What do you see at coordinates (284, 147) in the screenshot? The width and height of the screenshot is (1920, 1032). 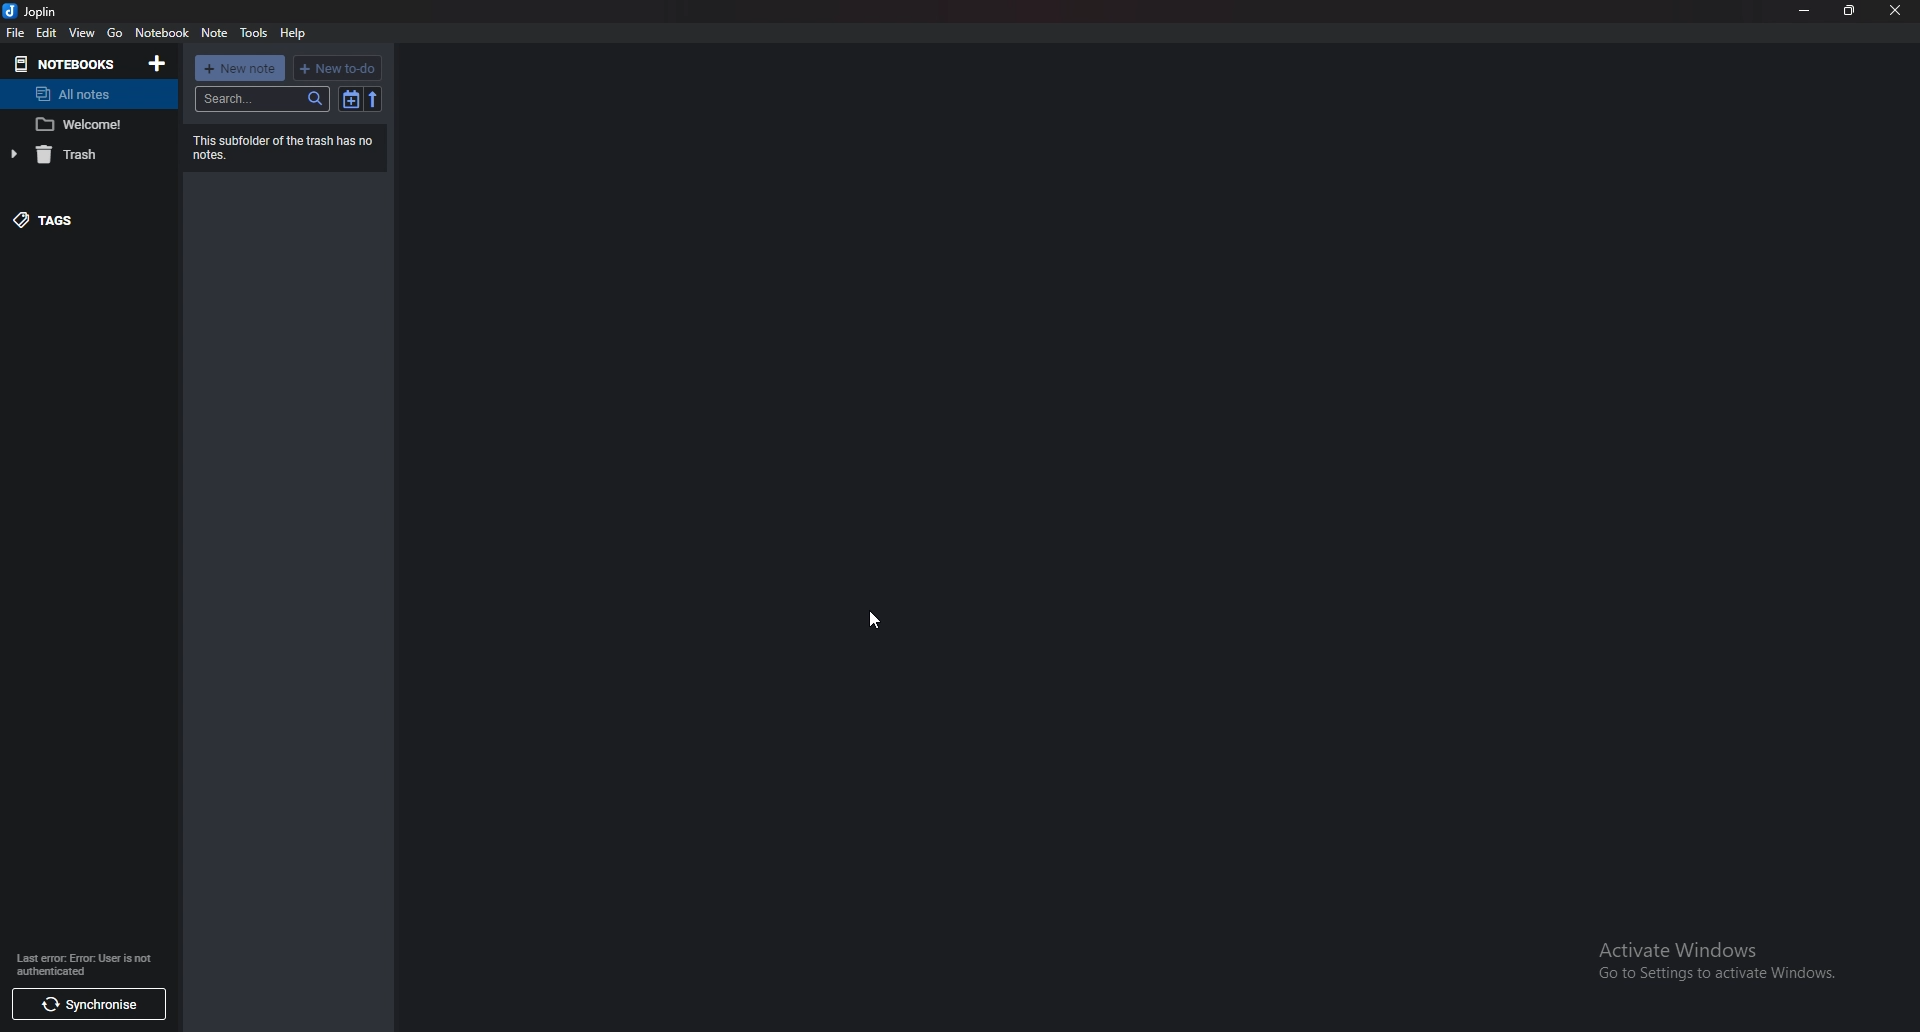 I see `info` at bounding box center [284, 147].